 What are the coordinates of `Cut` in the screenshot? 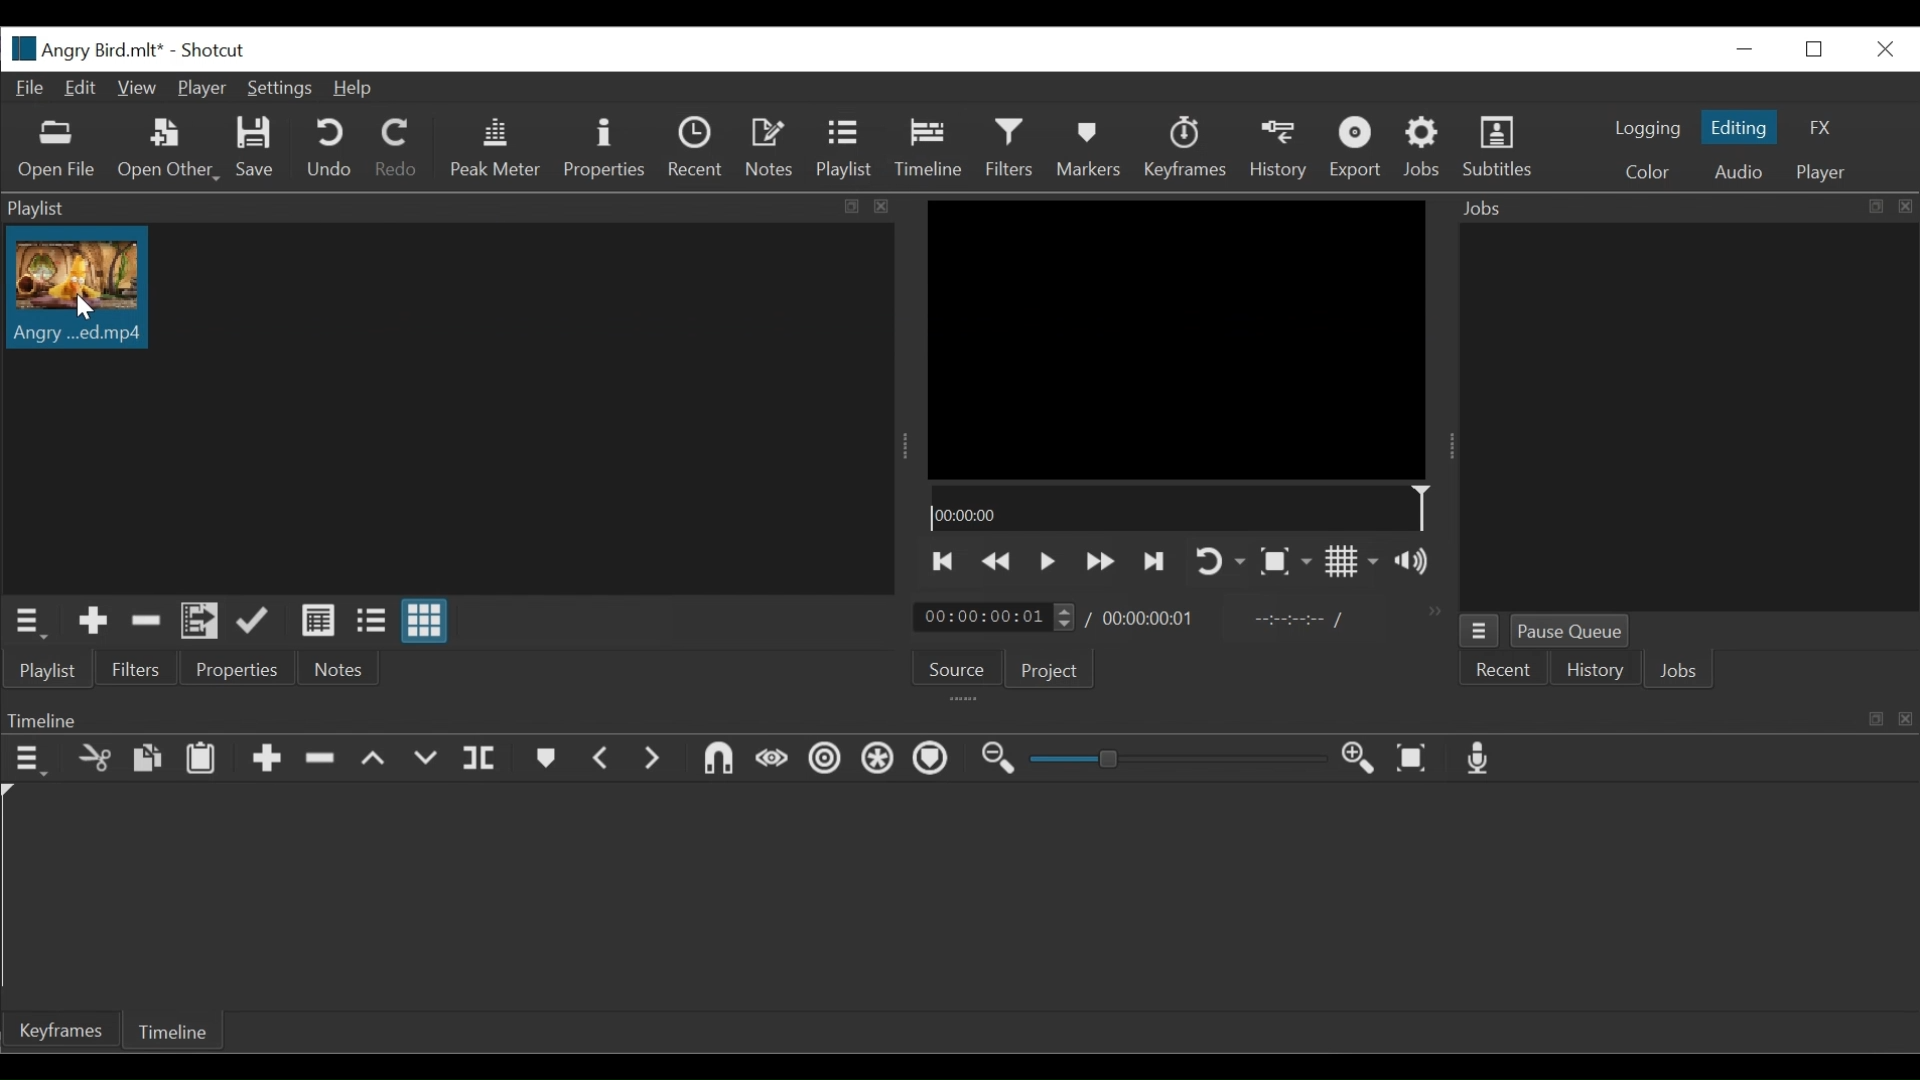 It's located at (94, 757).